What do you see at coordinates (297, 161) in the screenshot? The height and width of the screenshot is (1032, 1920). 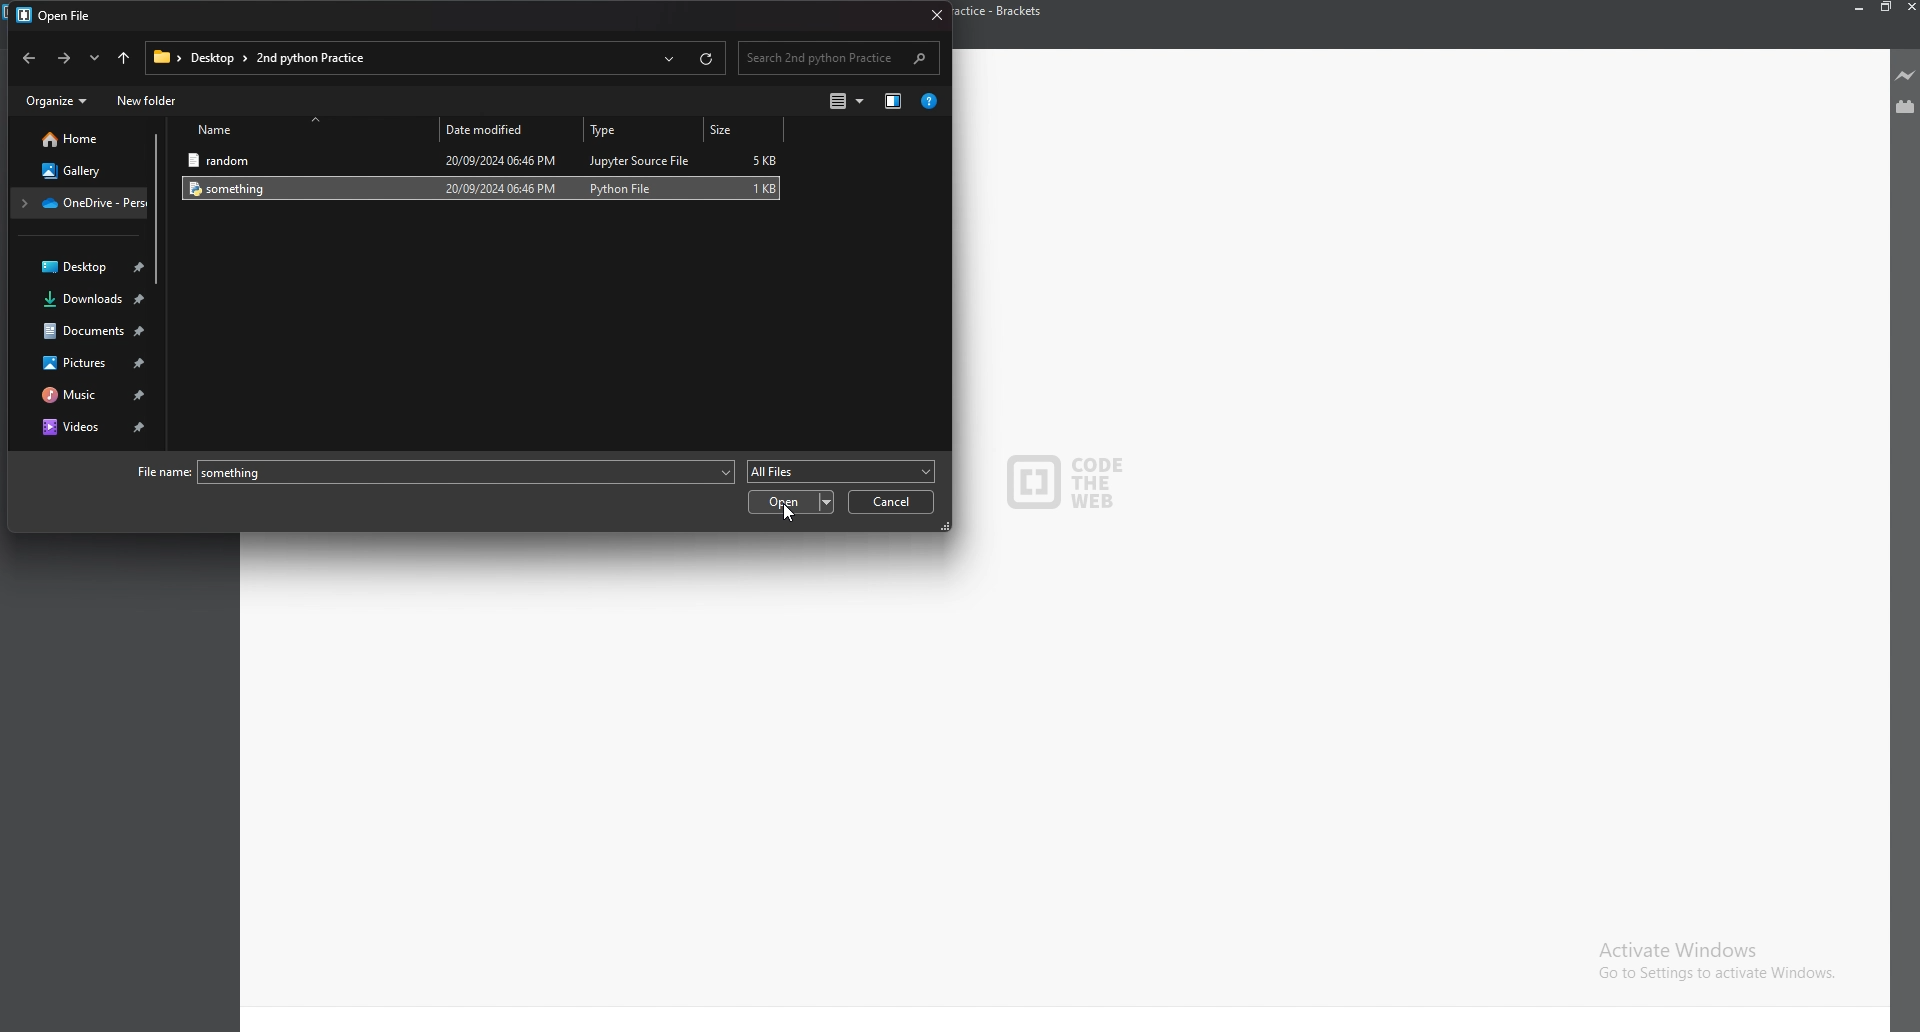 I see `random` at bounding box center [297, 161].